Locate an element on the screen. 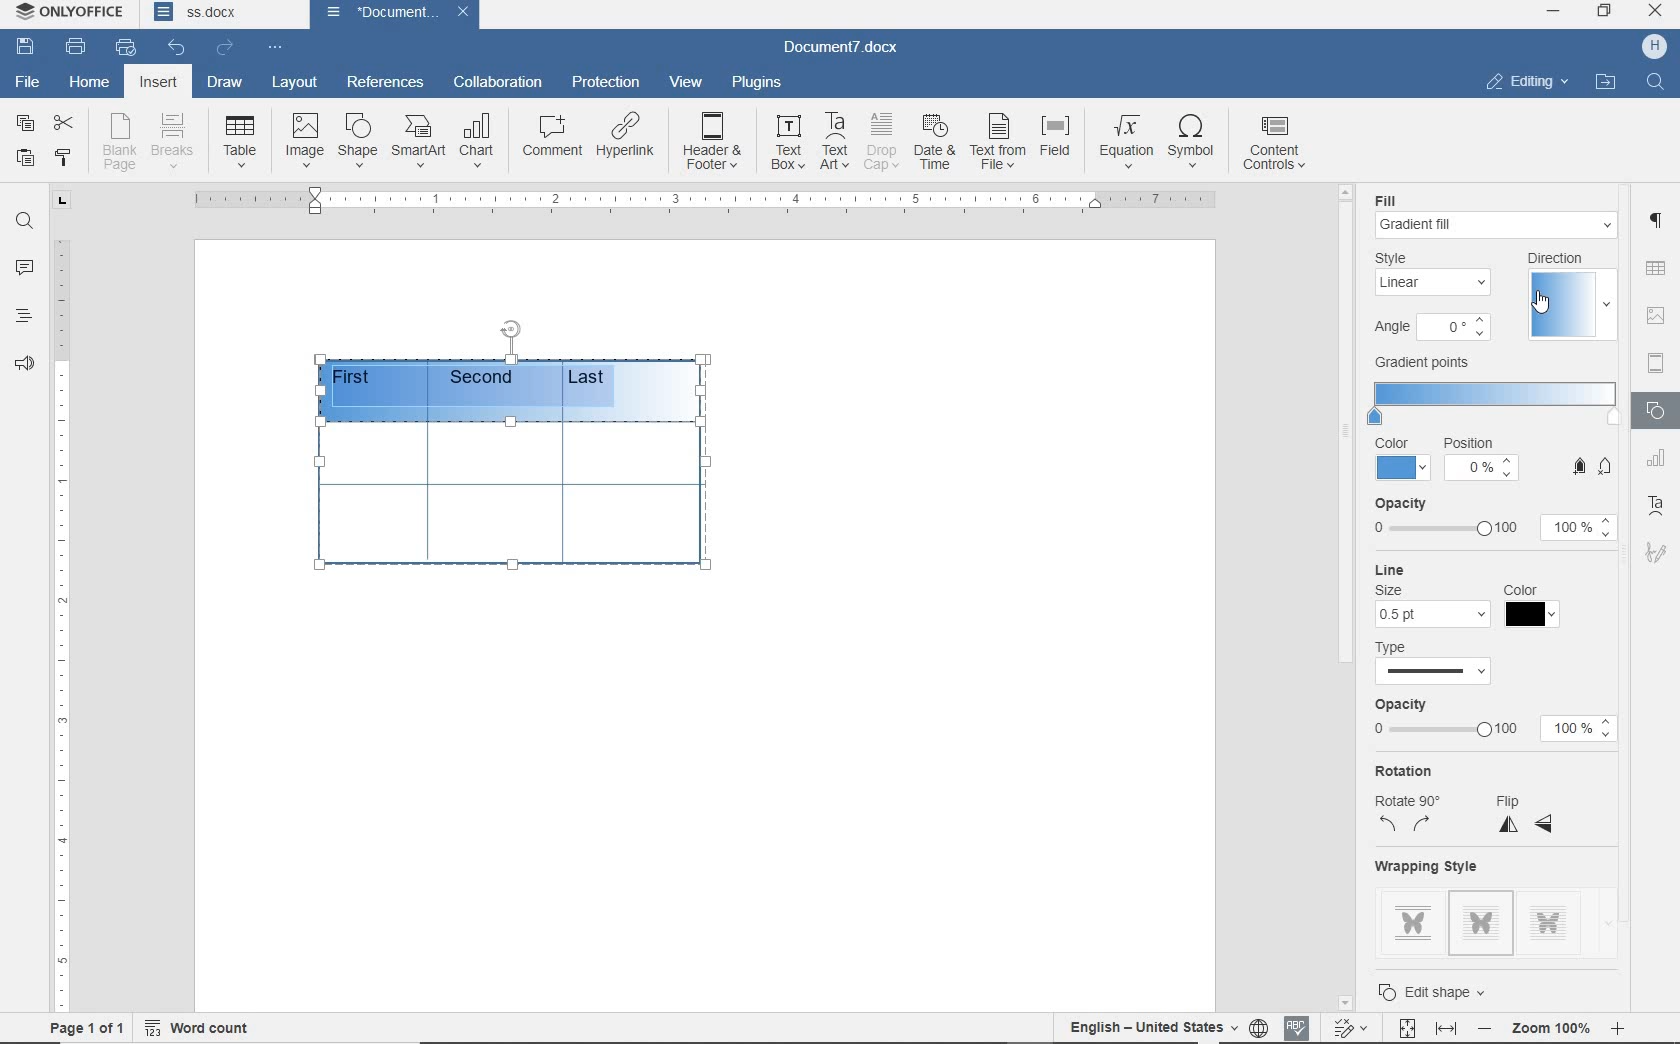 The image size is (1680, 1044). draw is located at coordinates (223, 82).